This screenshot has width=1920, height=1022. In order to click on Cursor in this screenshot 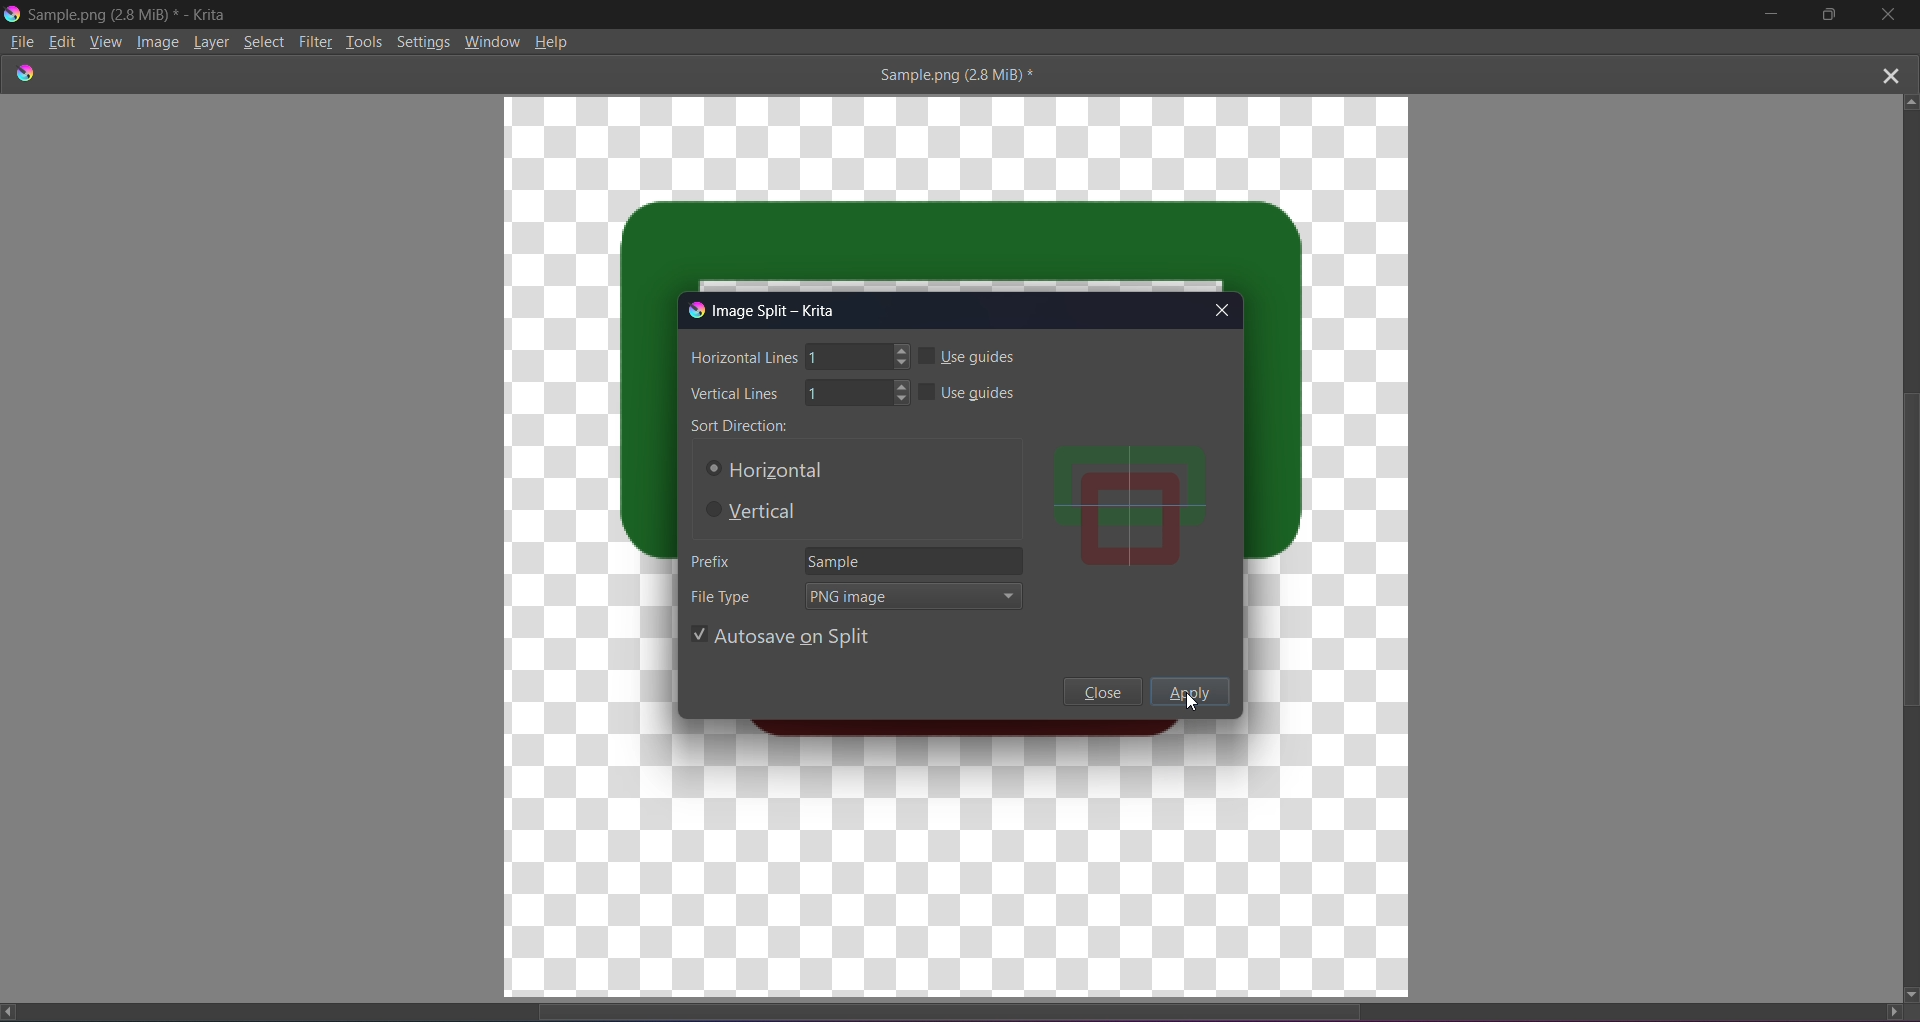, I will do `click(1195, 705)`.